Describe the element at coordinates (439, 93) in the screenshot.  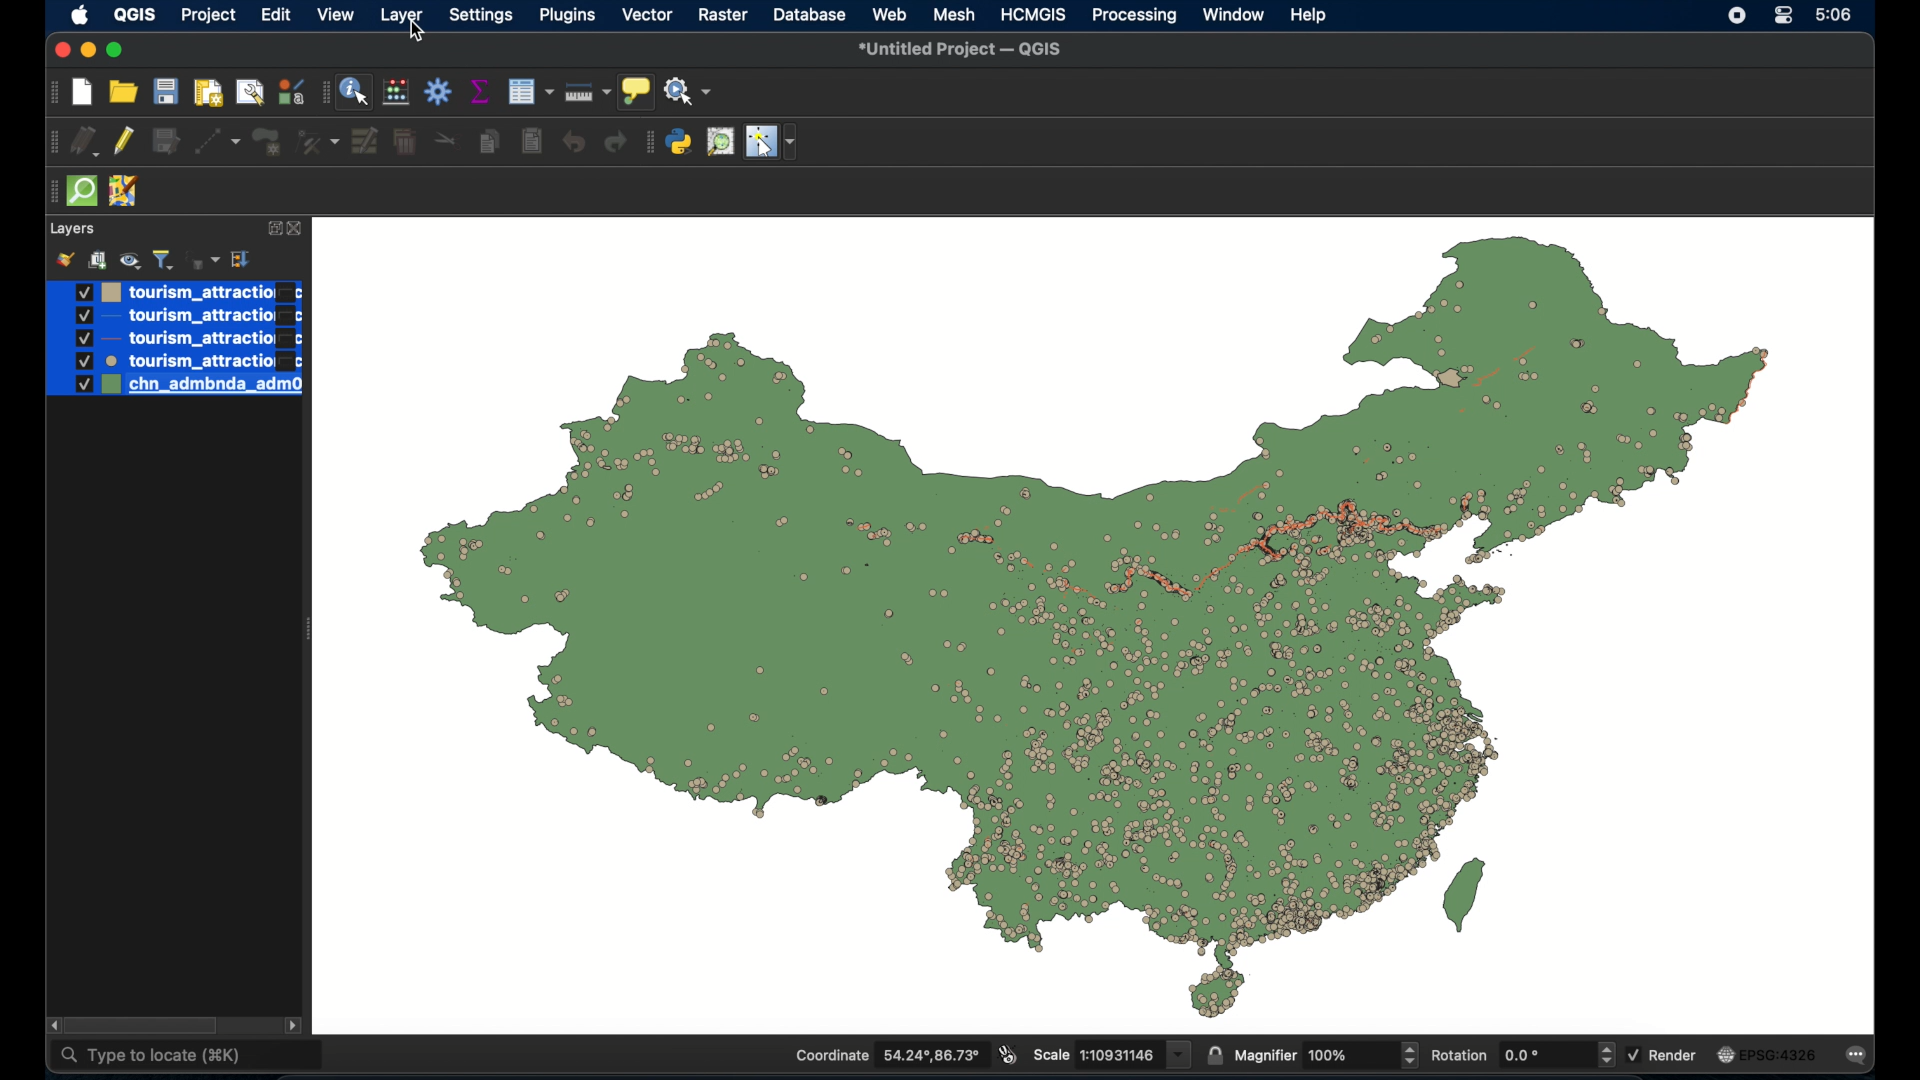
I see `toolbox` at that location.